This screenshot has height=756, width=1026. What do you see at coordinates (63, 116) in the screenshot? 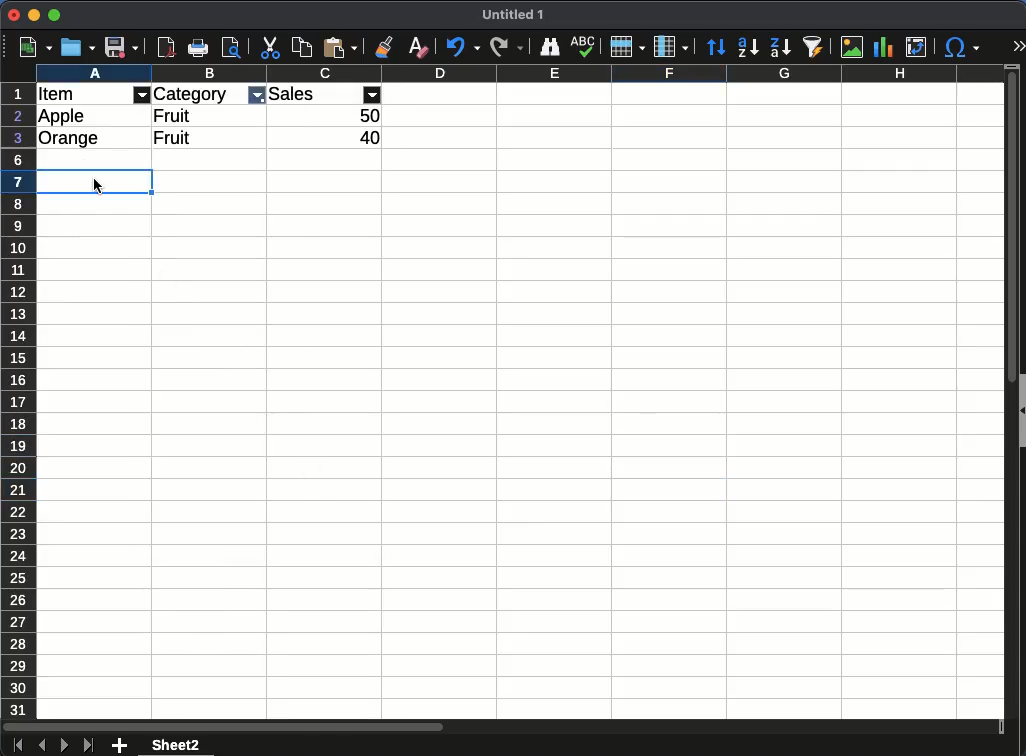
I see `Apple` at bounding box center [63, 116].